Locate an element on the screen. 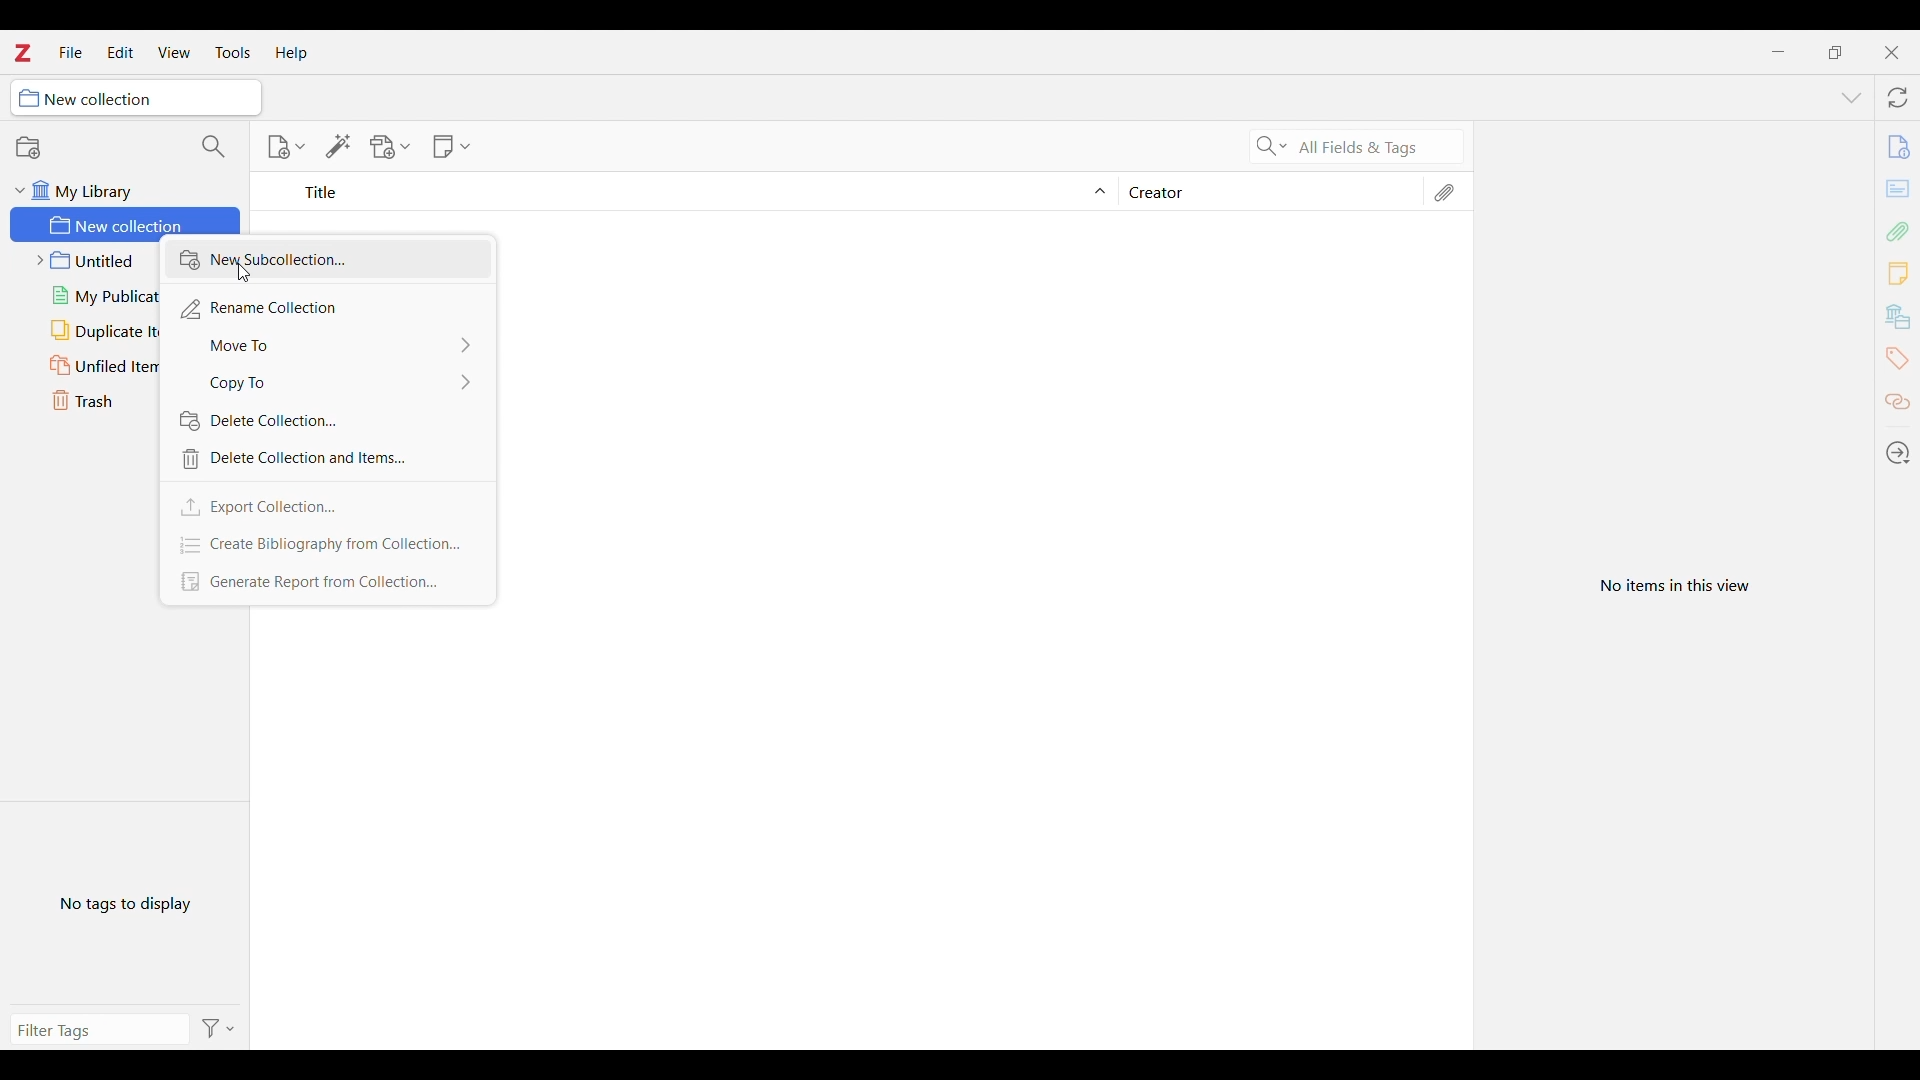  Help menu is located at coordinates (291, 53).